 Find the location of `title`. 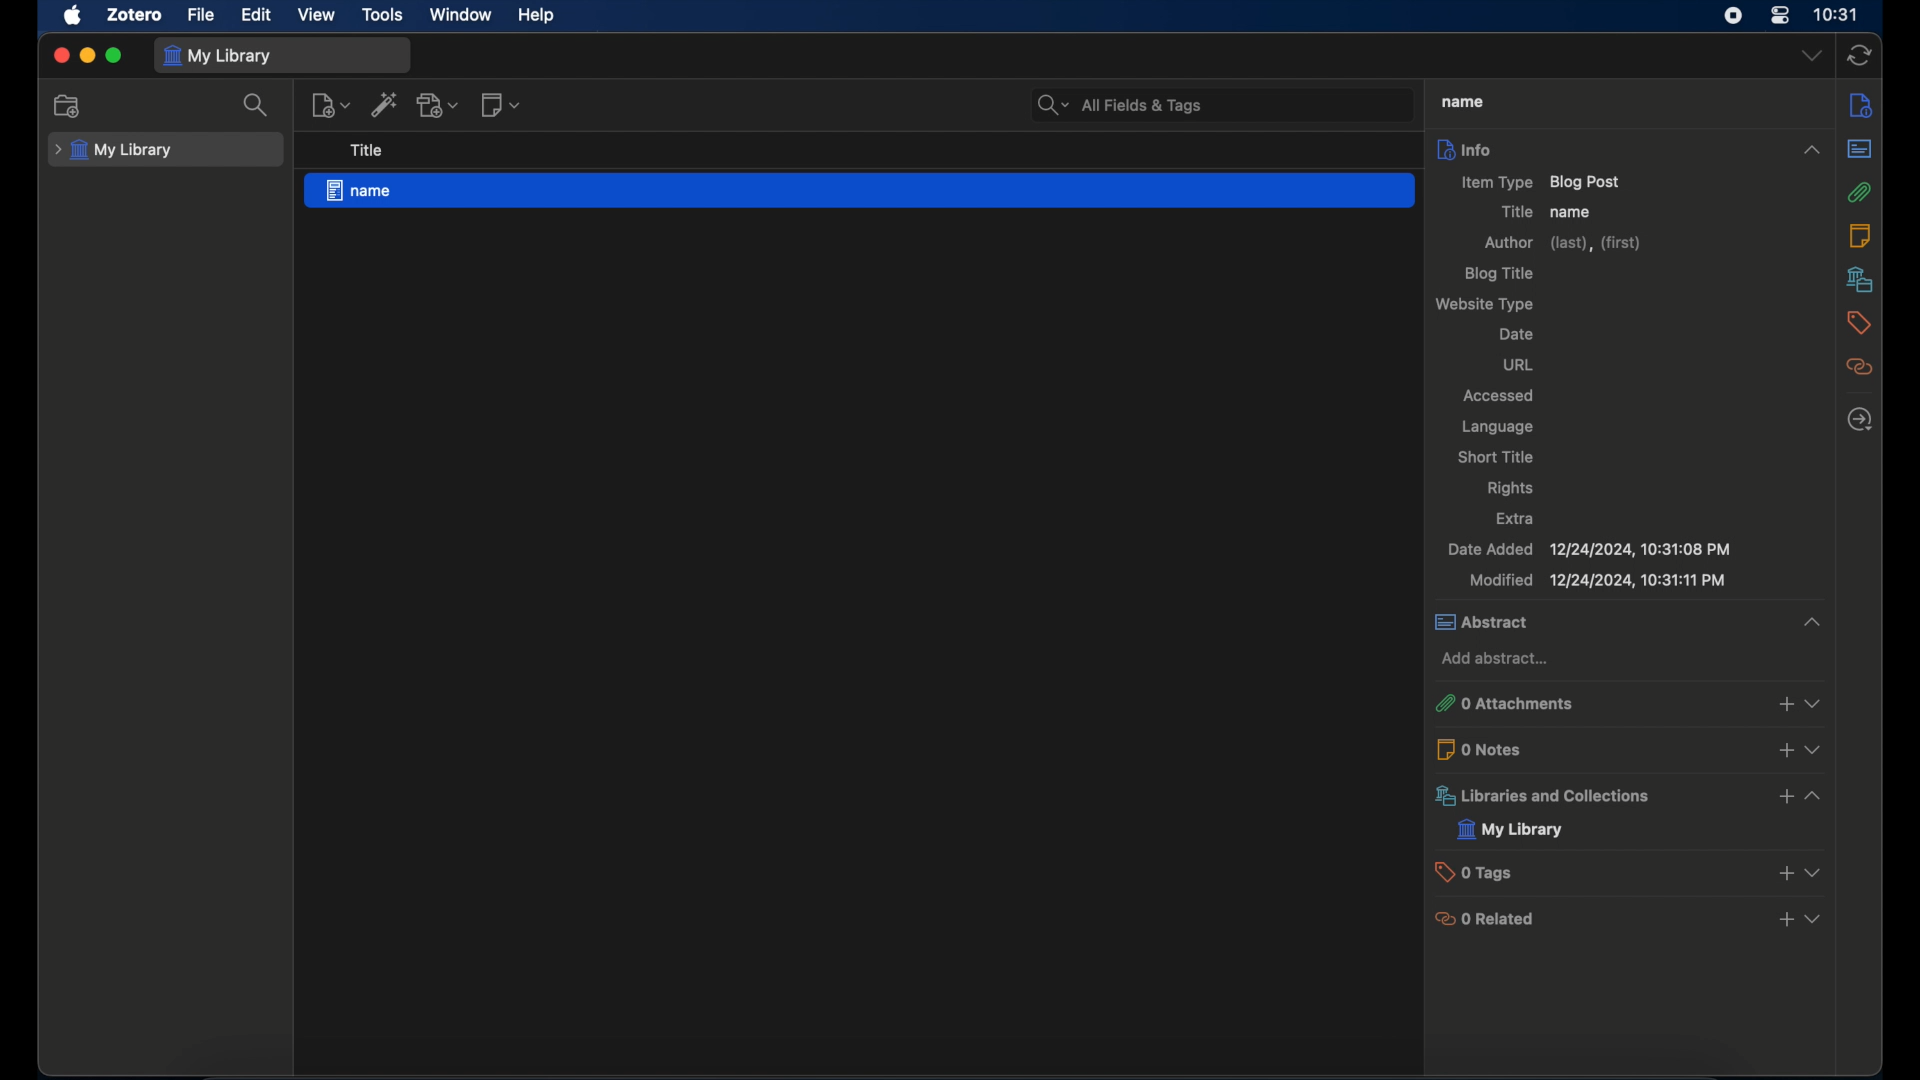

title is located at coordinates (366, 149).